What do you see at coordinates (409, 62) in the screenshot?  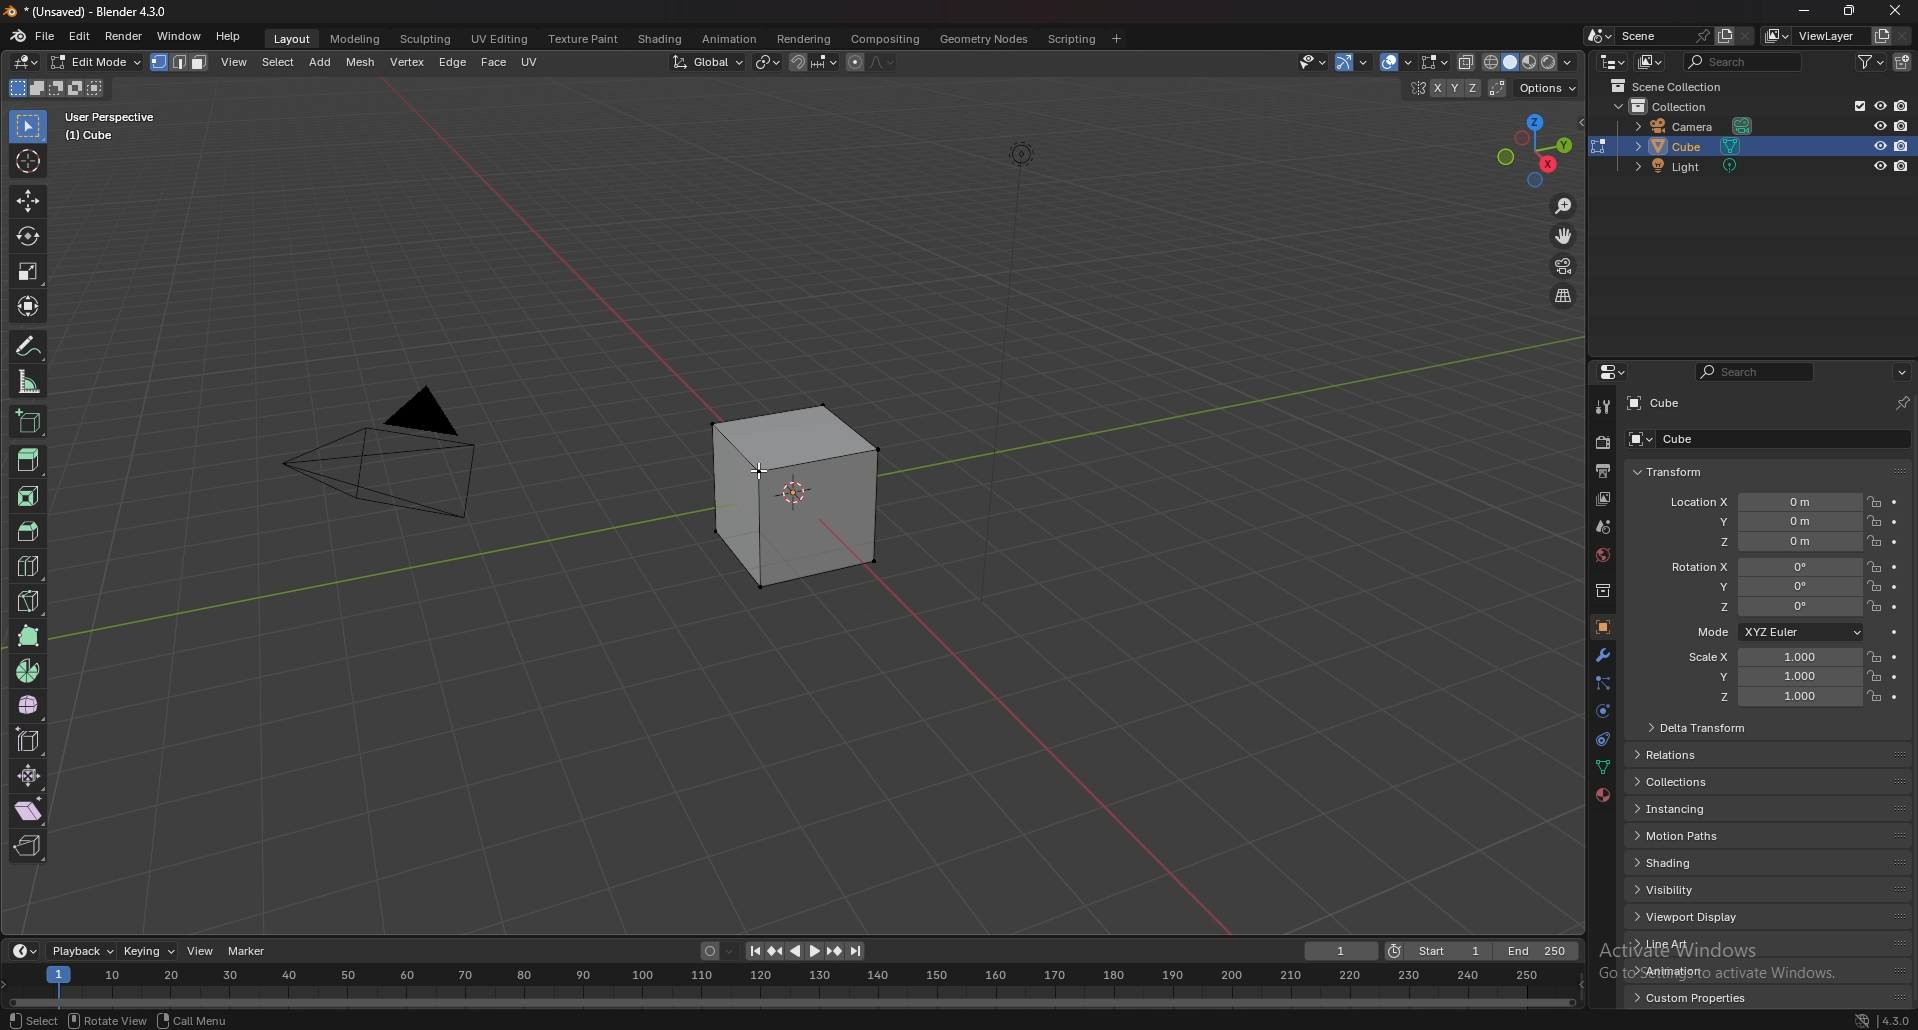 I see `vertex` at bounding box center [409, 62].